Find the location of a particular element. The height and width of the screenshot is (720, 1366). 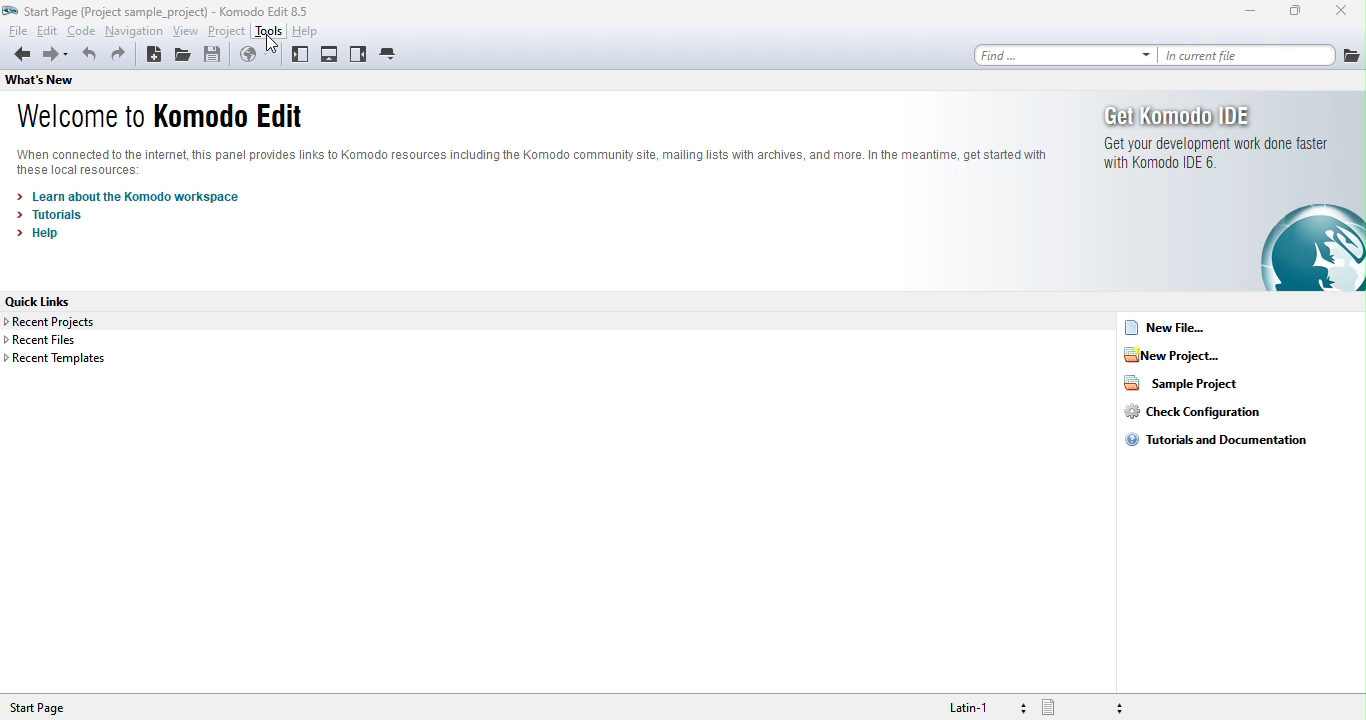

komodo text is located at coordinates (531, 157).